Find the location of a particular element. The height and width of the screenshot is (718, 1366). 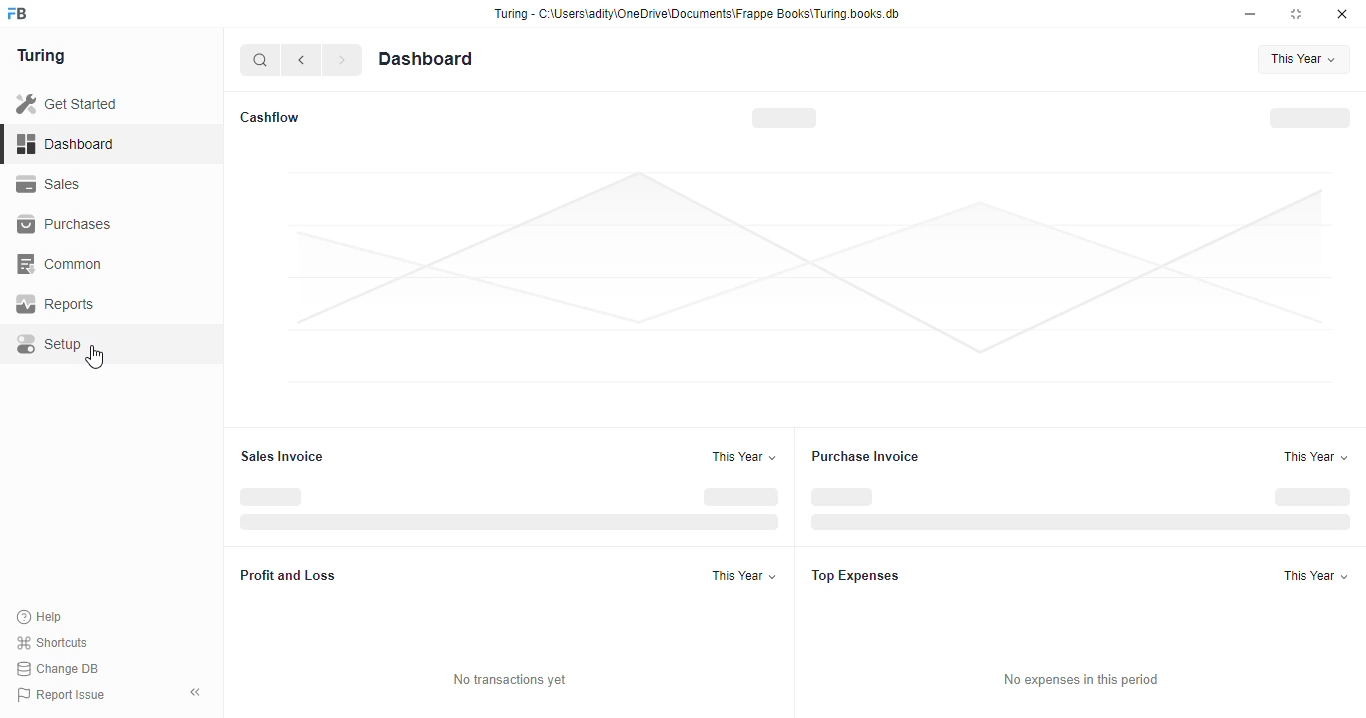

Reports is located at coordinates (63, 305).